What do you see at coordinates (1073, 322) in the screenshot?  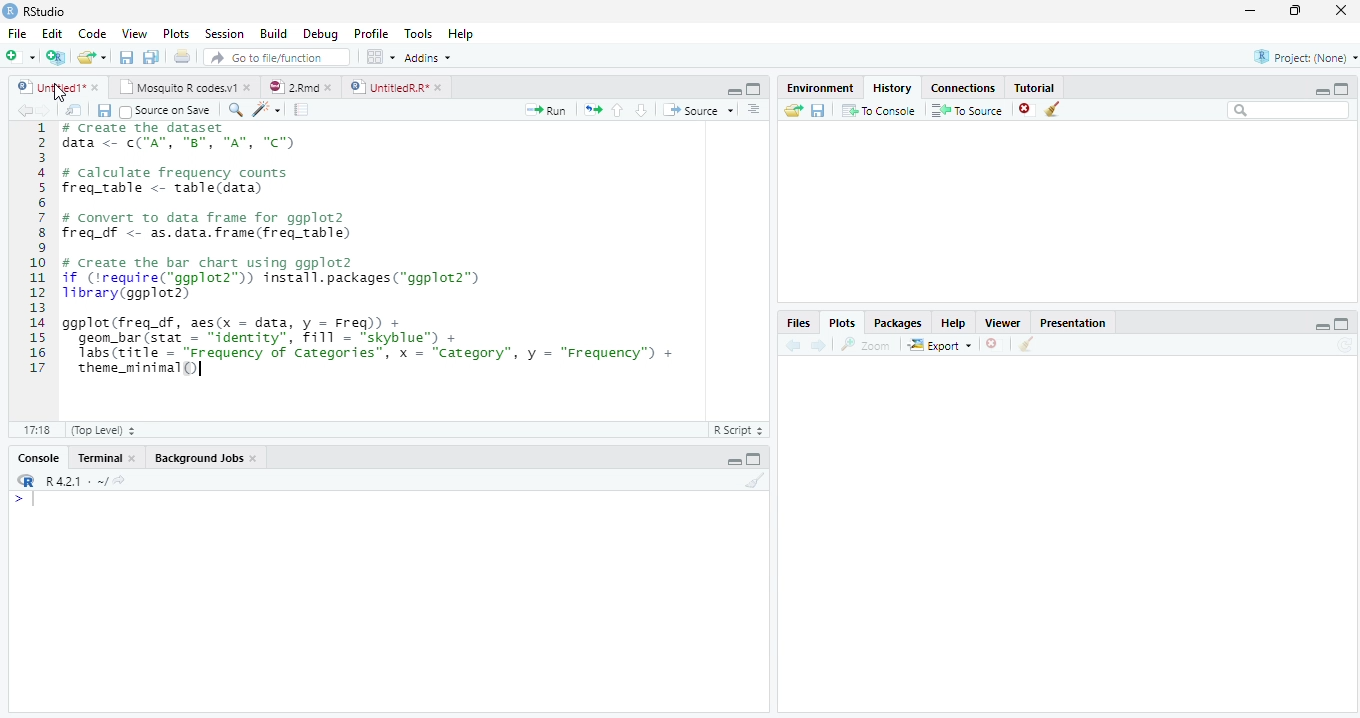 I see `Presentation` at bounding box center [1073, 322].